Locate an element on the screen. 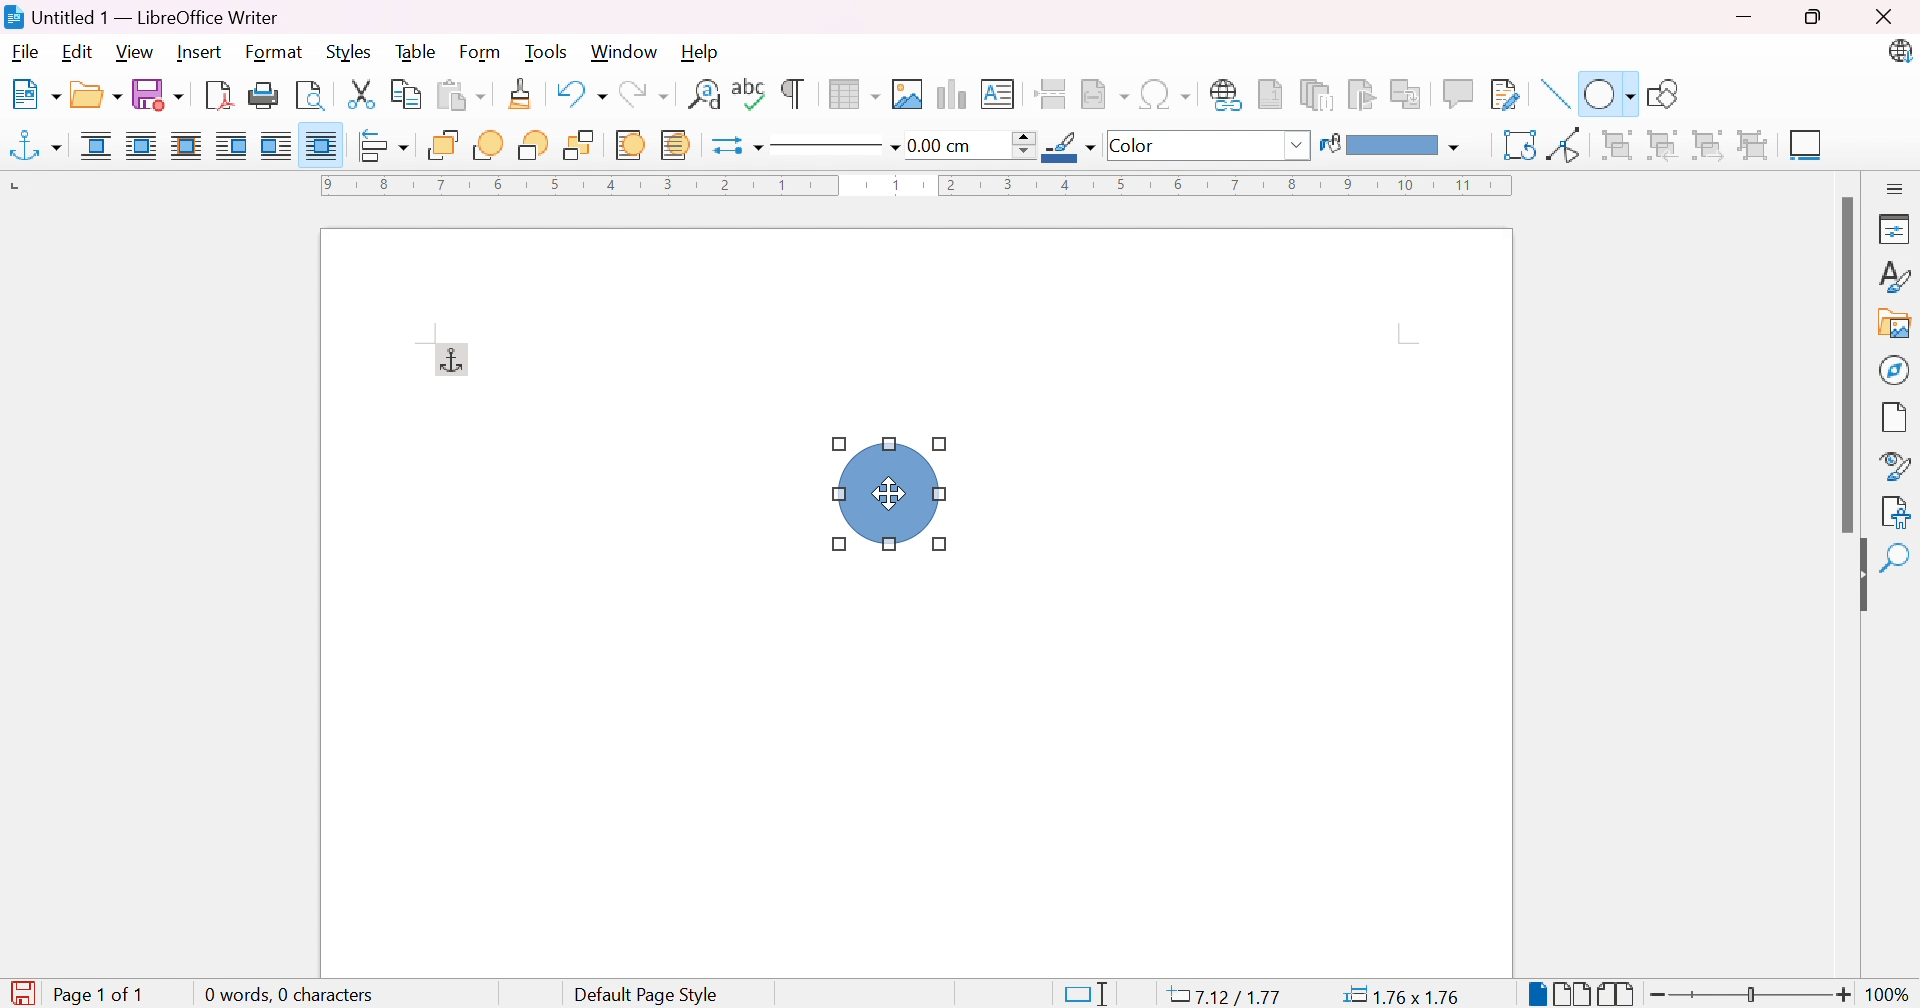 This screenshot has width=1920, height=1008. Insert line is located at coordinates (1557, 94).